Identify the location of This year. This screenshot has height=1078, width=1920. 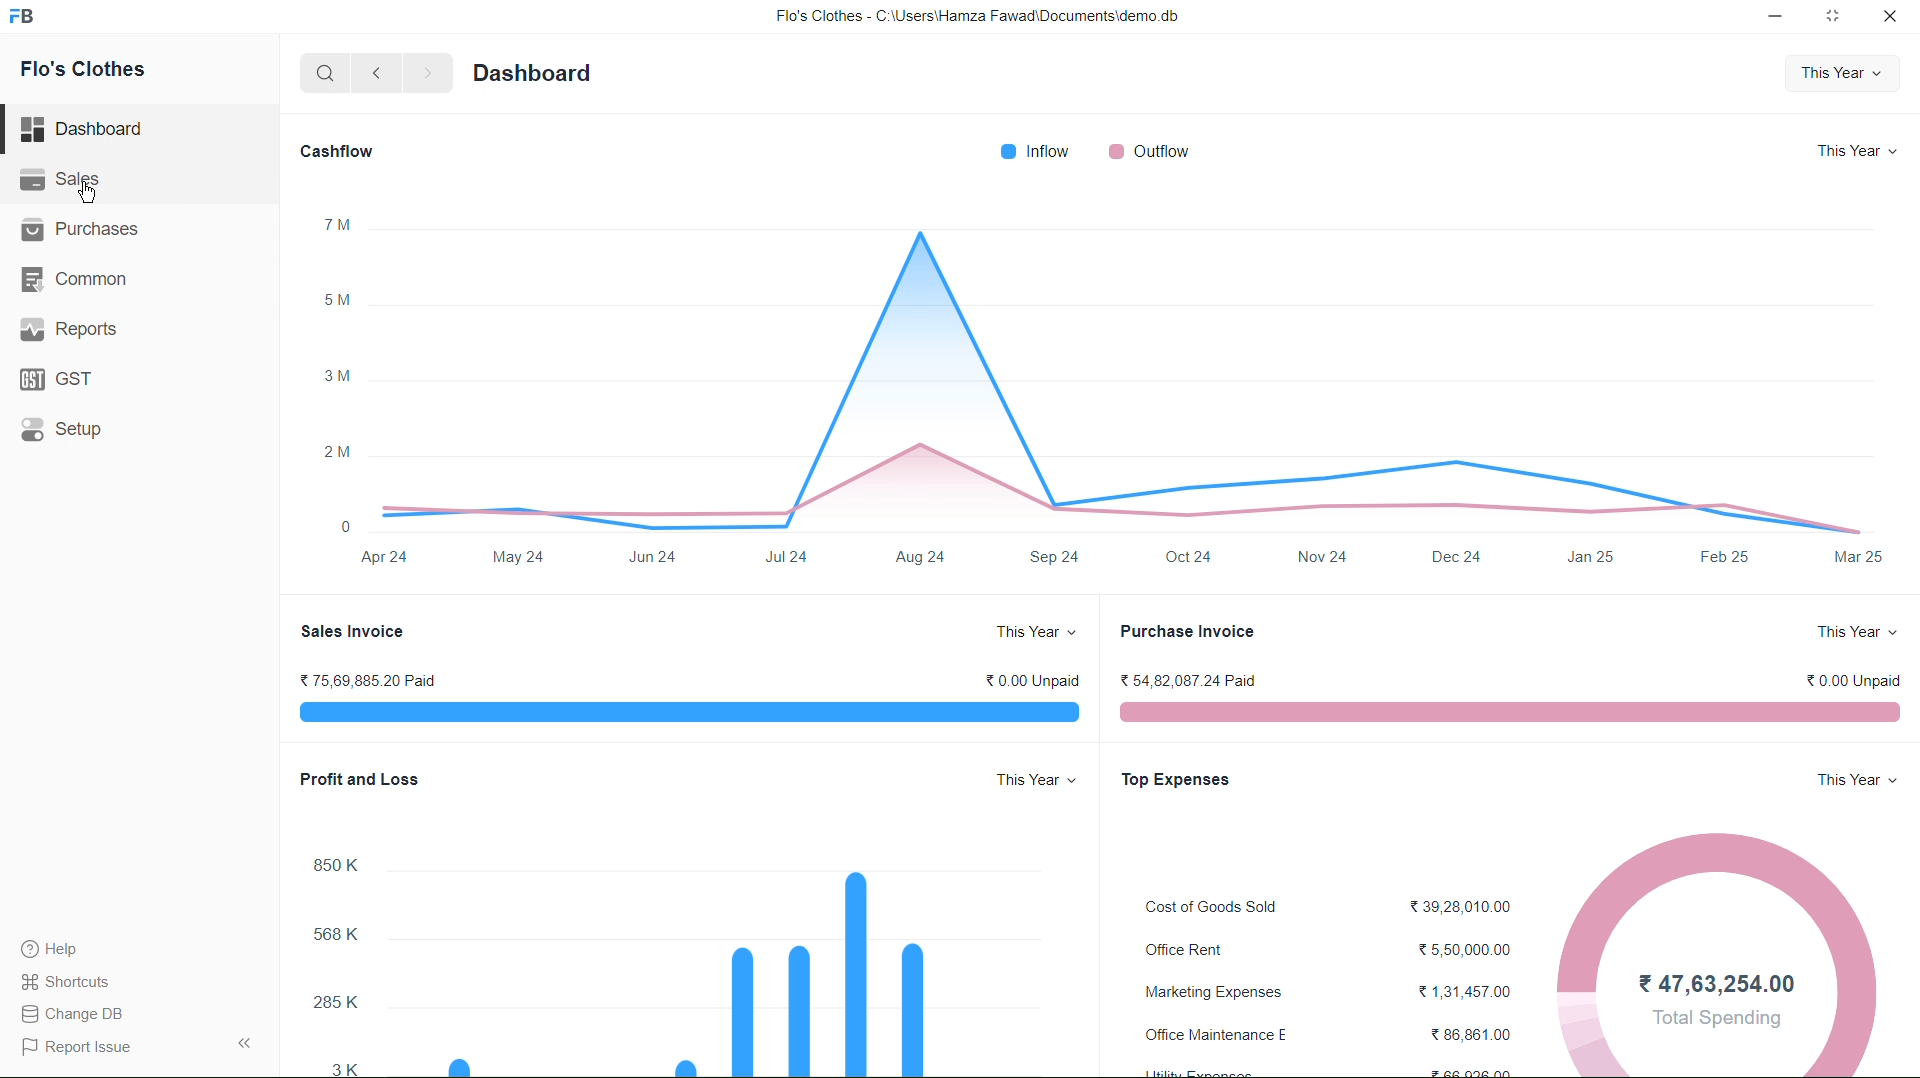
(1855, 782).